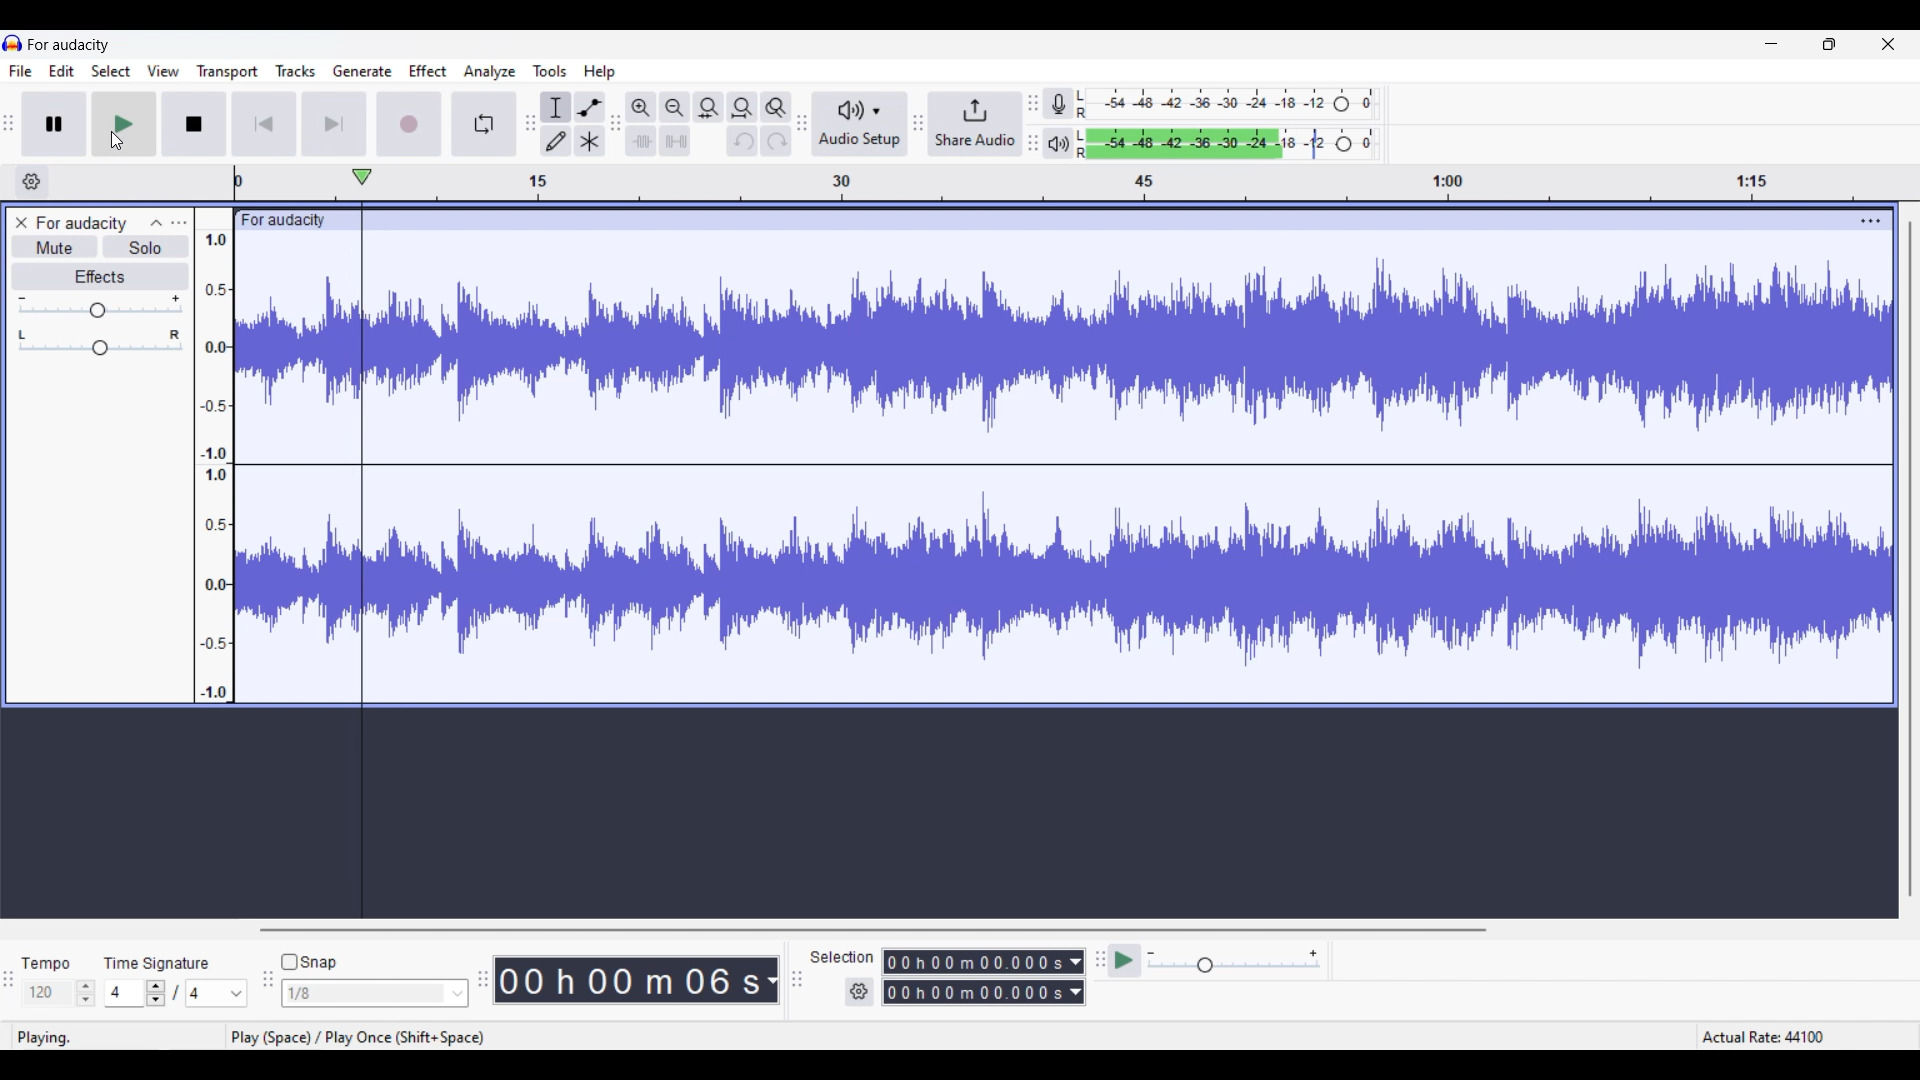  I want to click on Tools menu, so click(550, 70).